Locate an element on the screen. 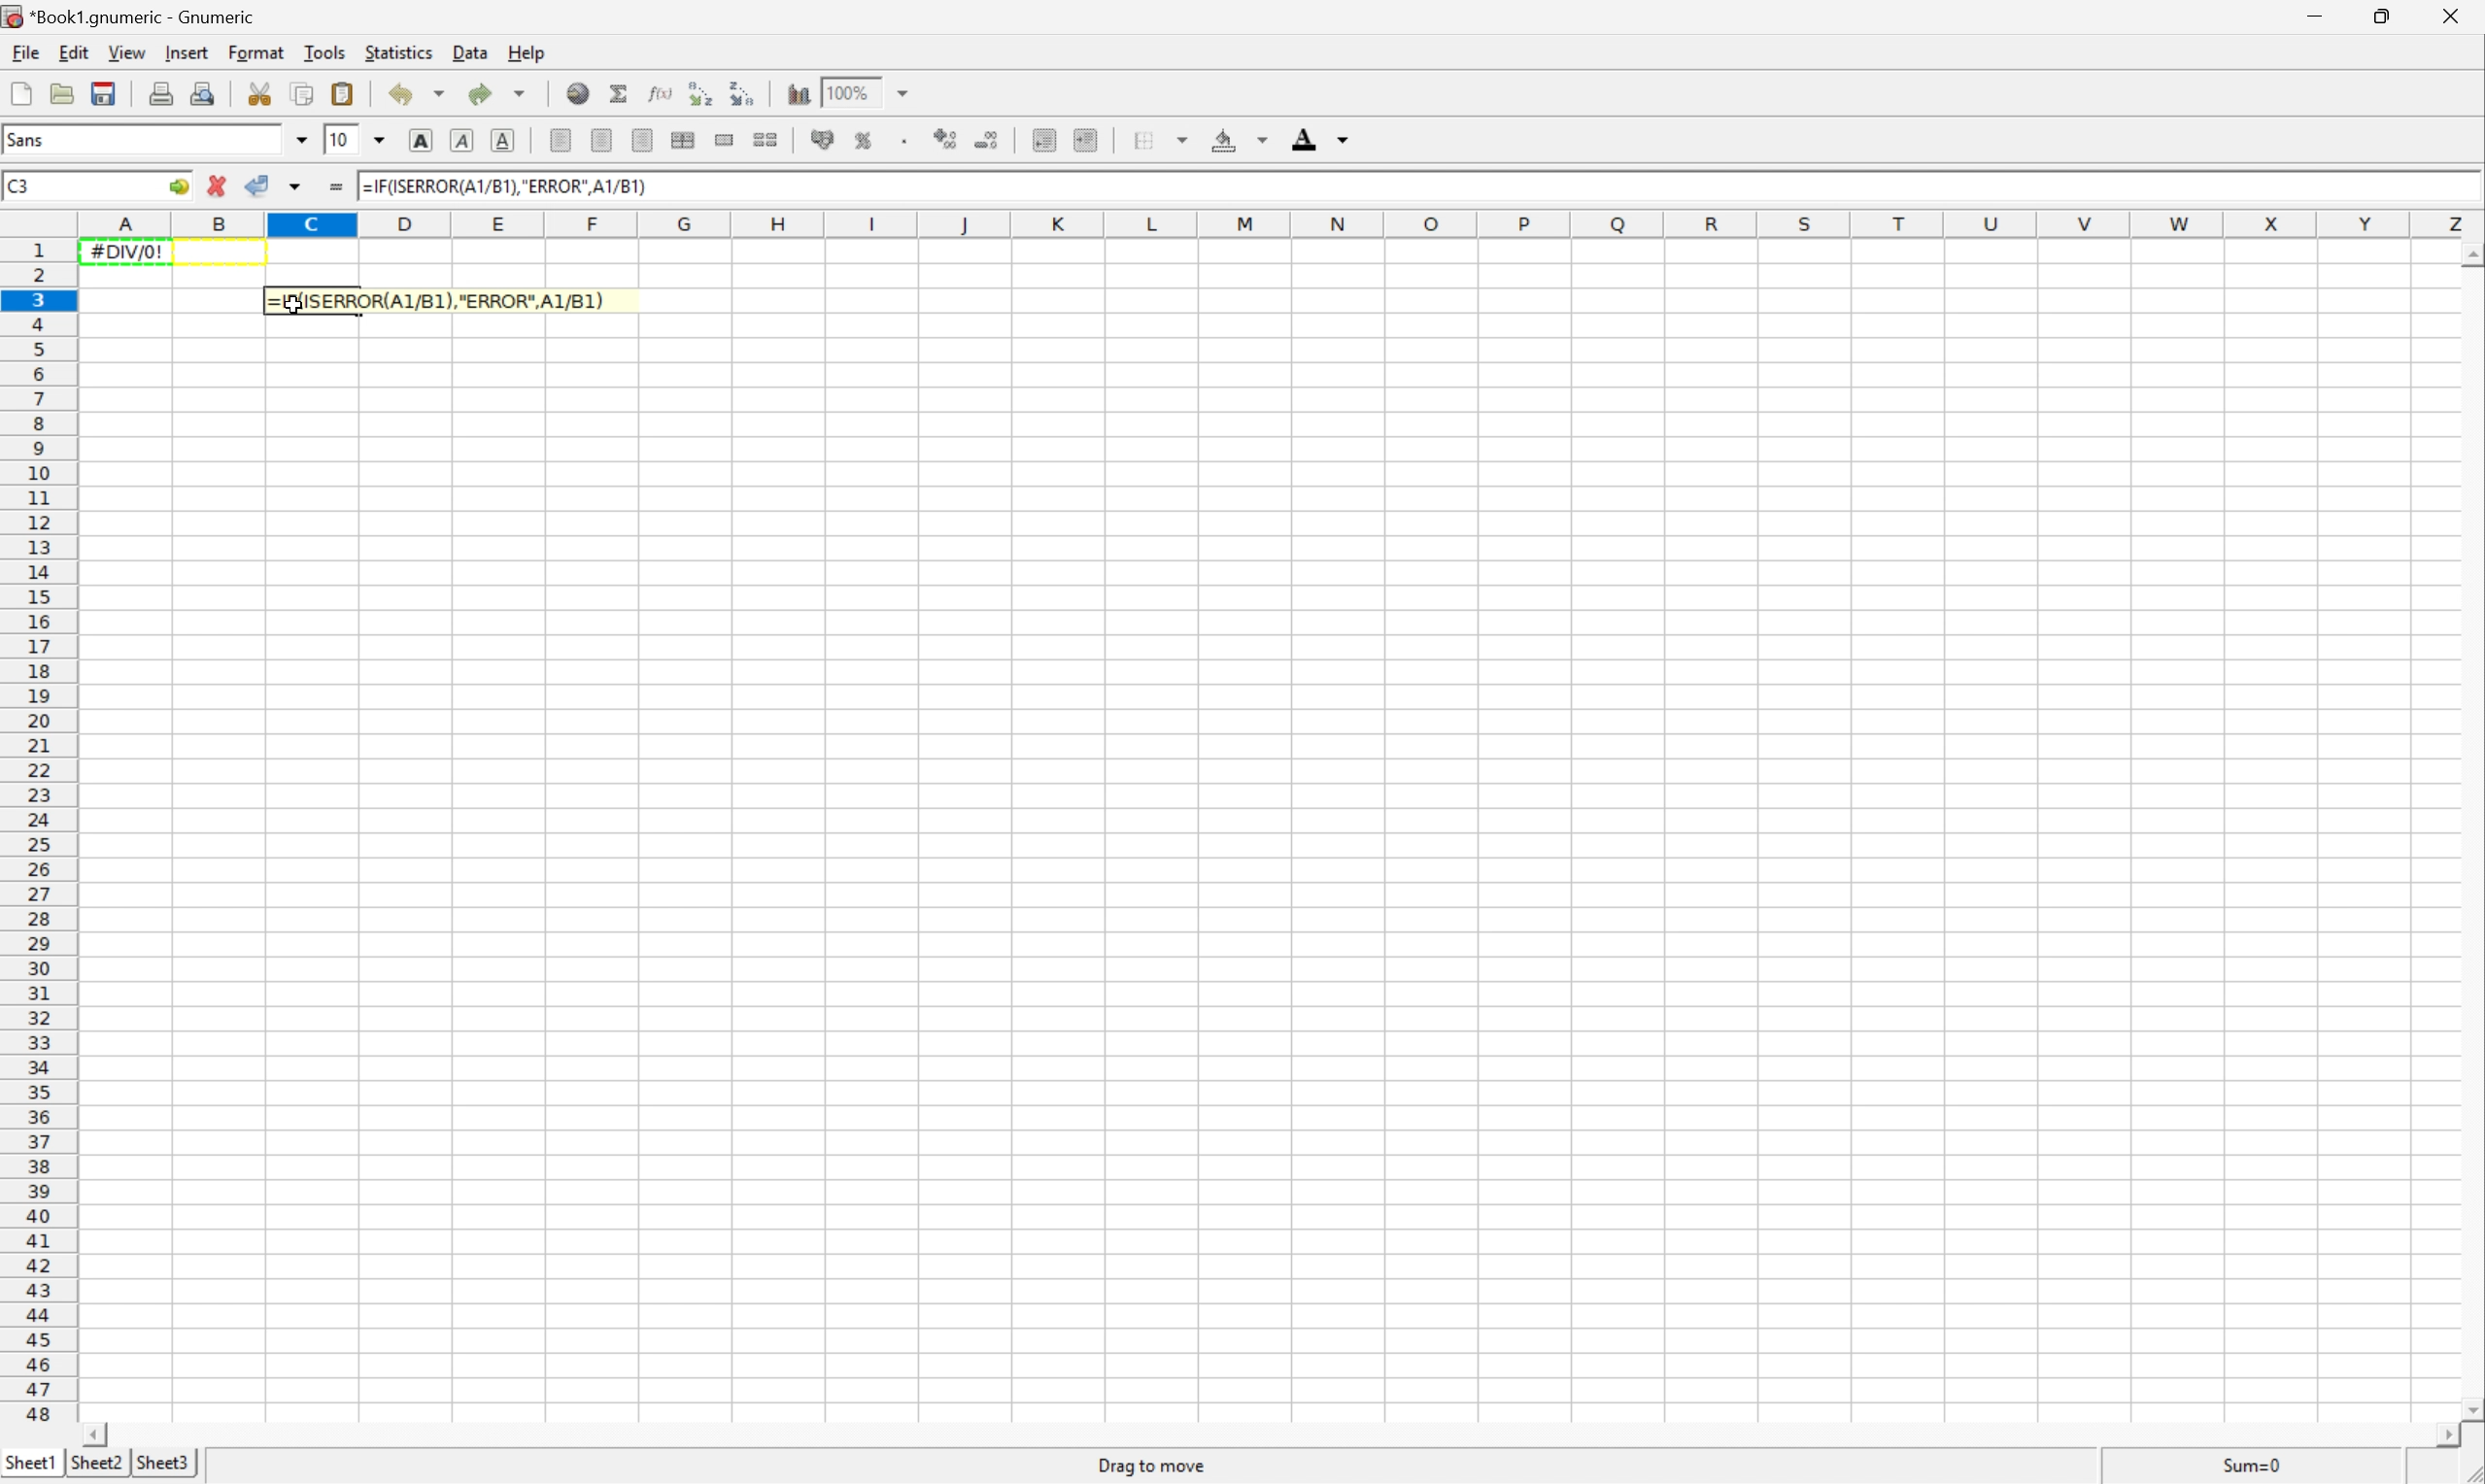  Save the current workbook is located at coordinates (106, 94).